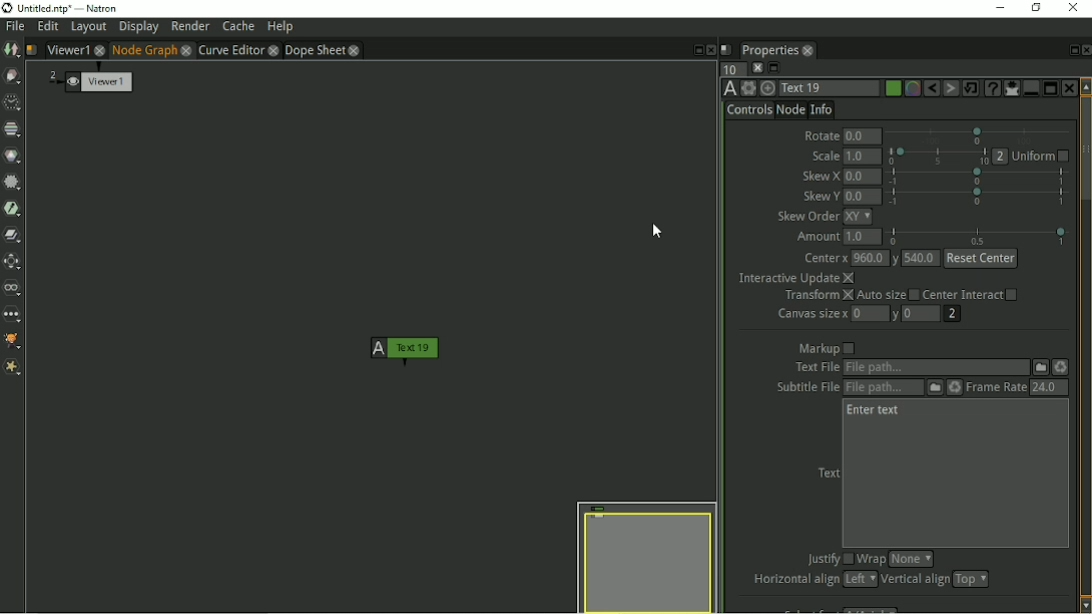  What do you see at coordinates (14, 288) in the screenshot?
I see `Views` at bounding box center [14, 288].